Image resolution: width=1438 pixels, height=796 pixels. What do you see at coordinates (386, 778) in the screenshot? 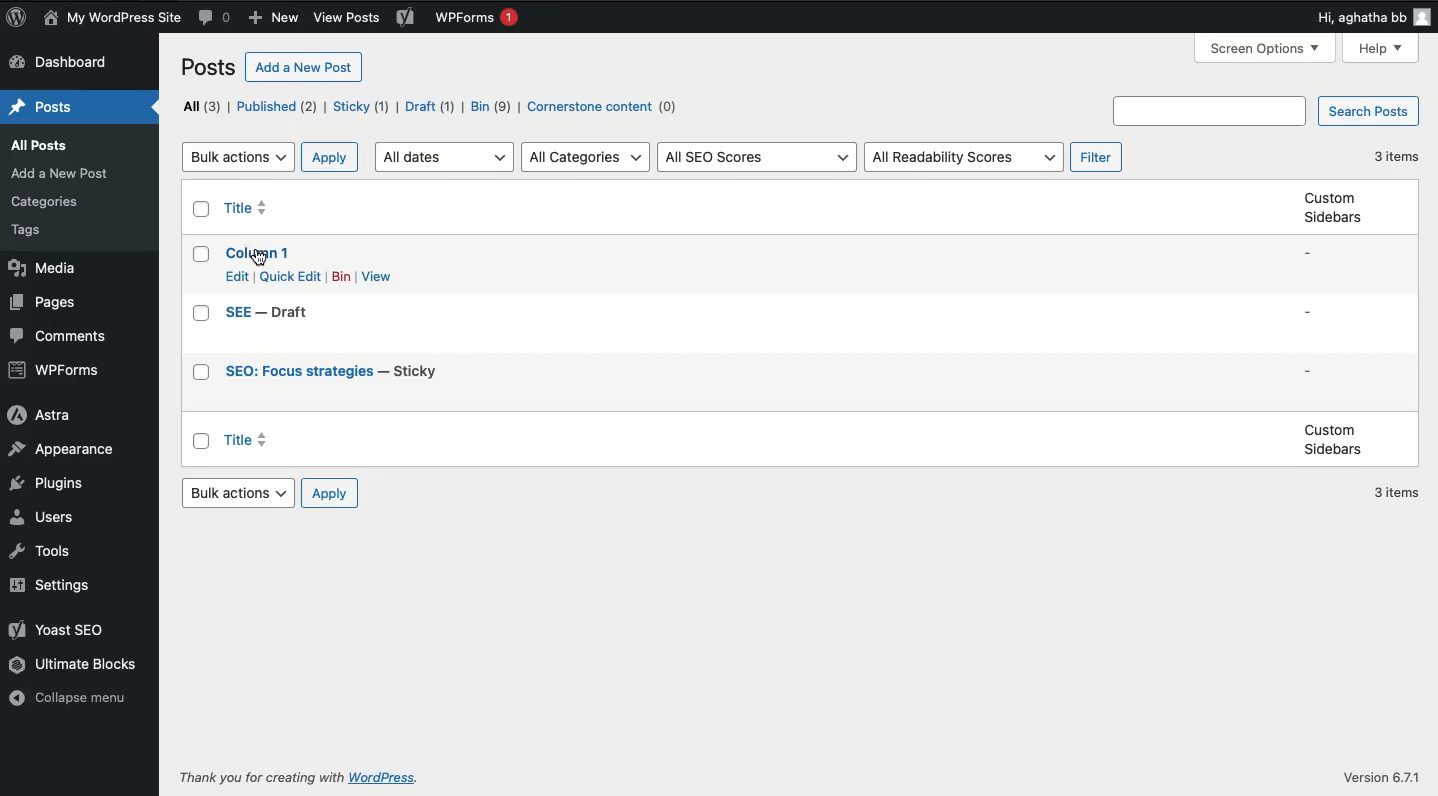
I see `WordPress` at bounding box center [386, 778].